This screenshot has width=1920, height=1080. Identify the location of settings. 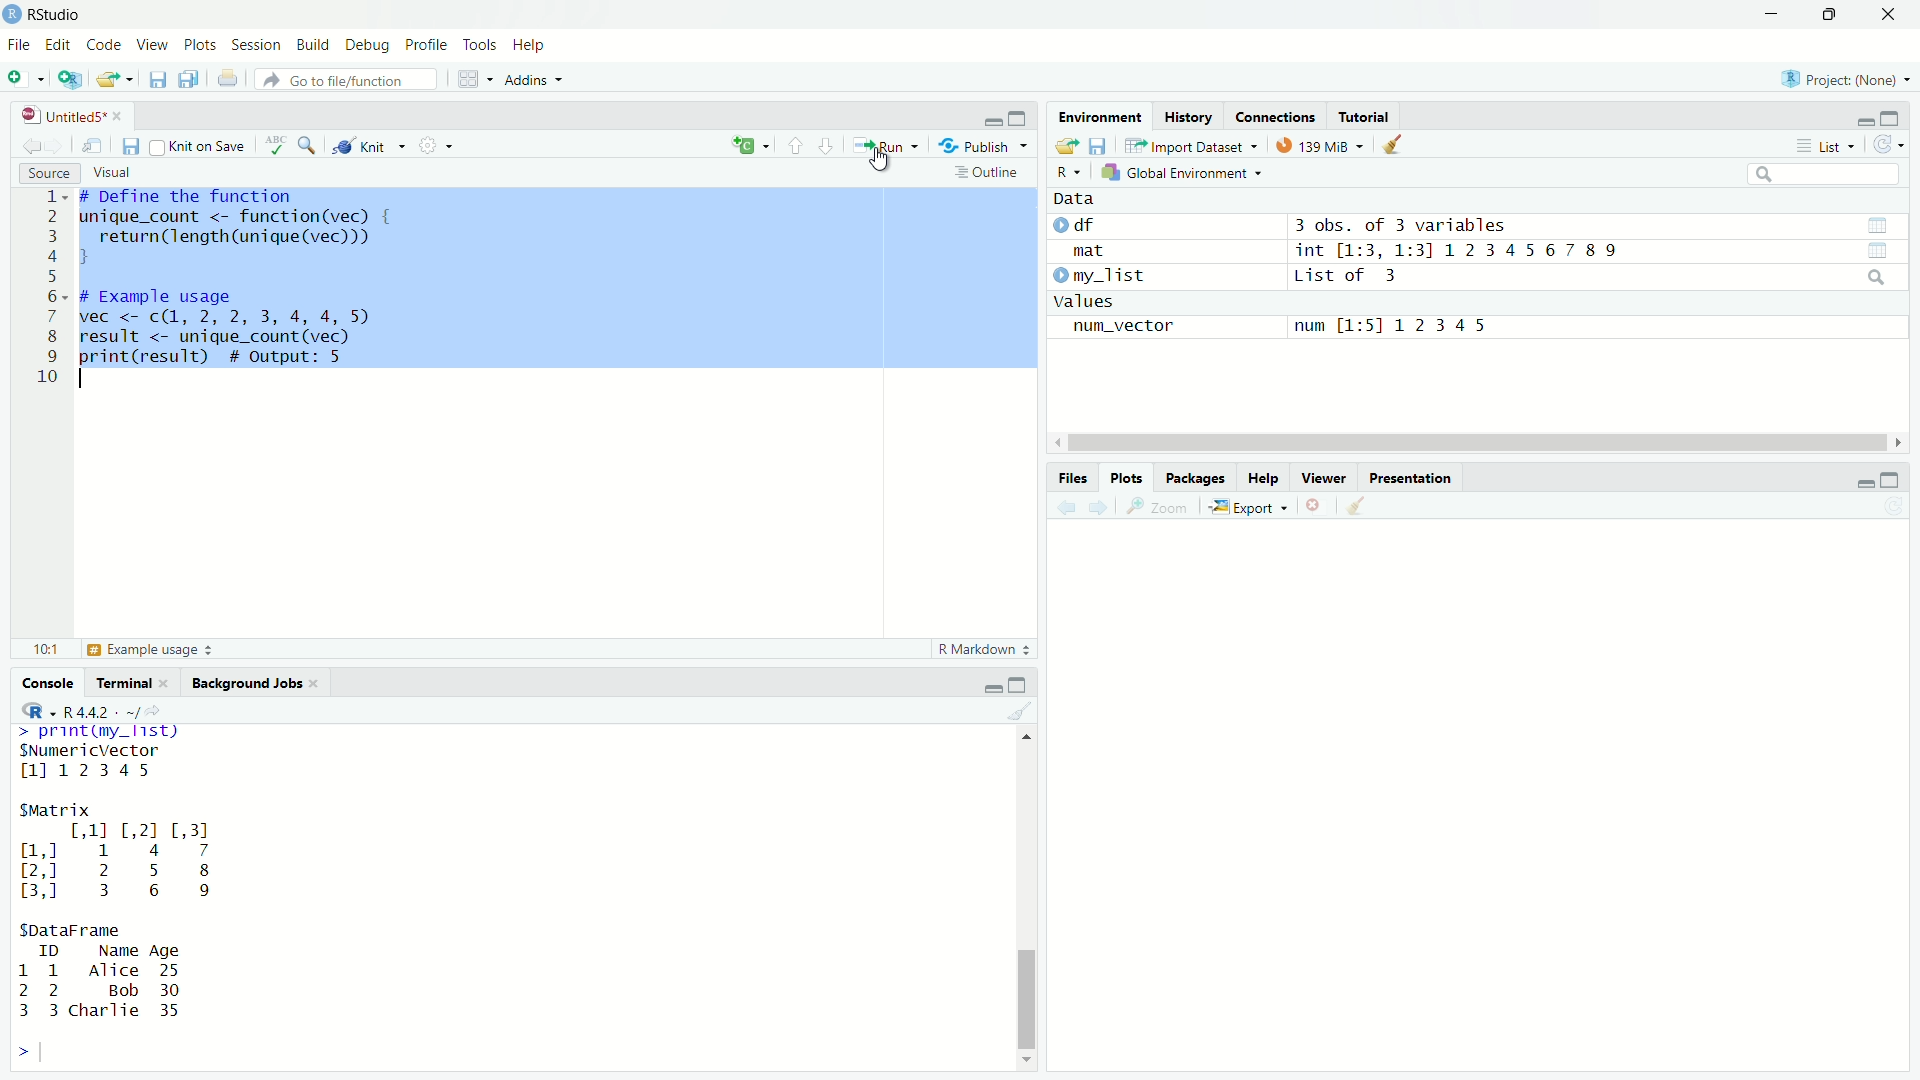
(433, 145).